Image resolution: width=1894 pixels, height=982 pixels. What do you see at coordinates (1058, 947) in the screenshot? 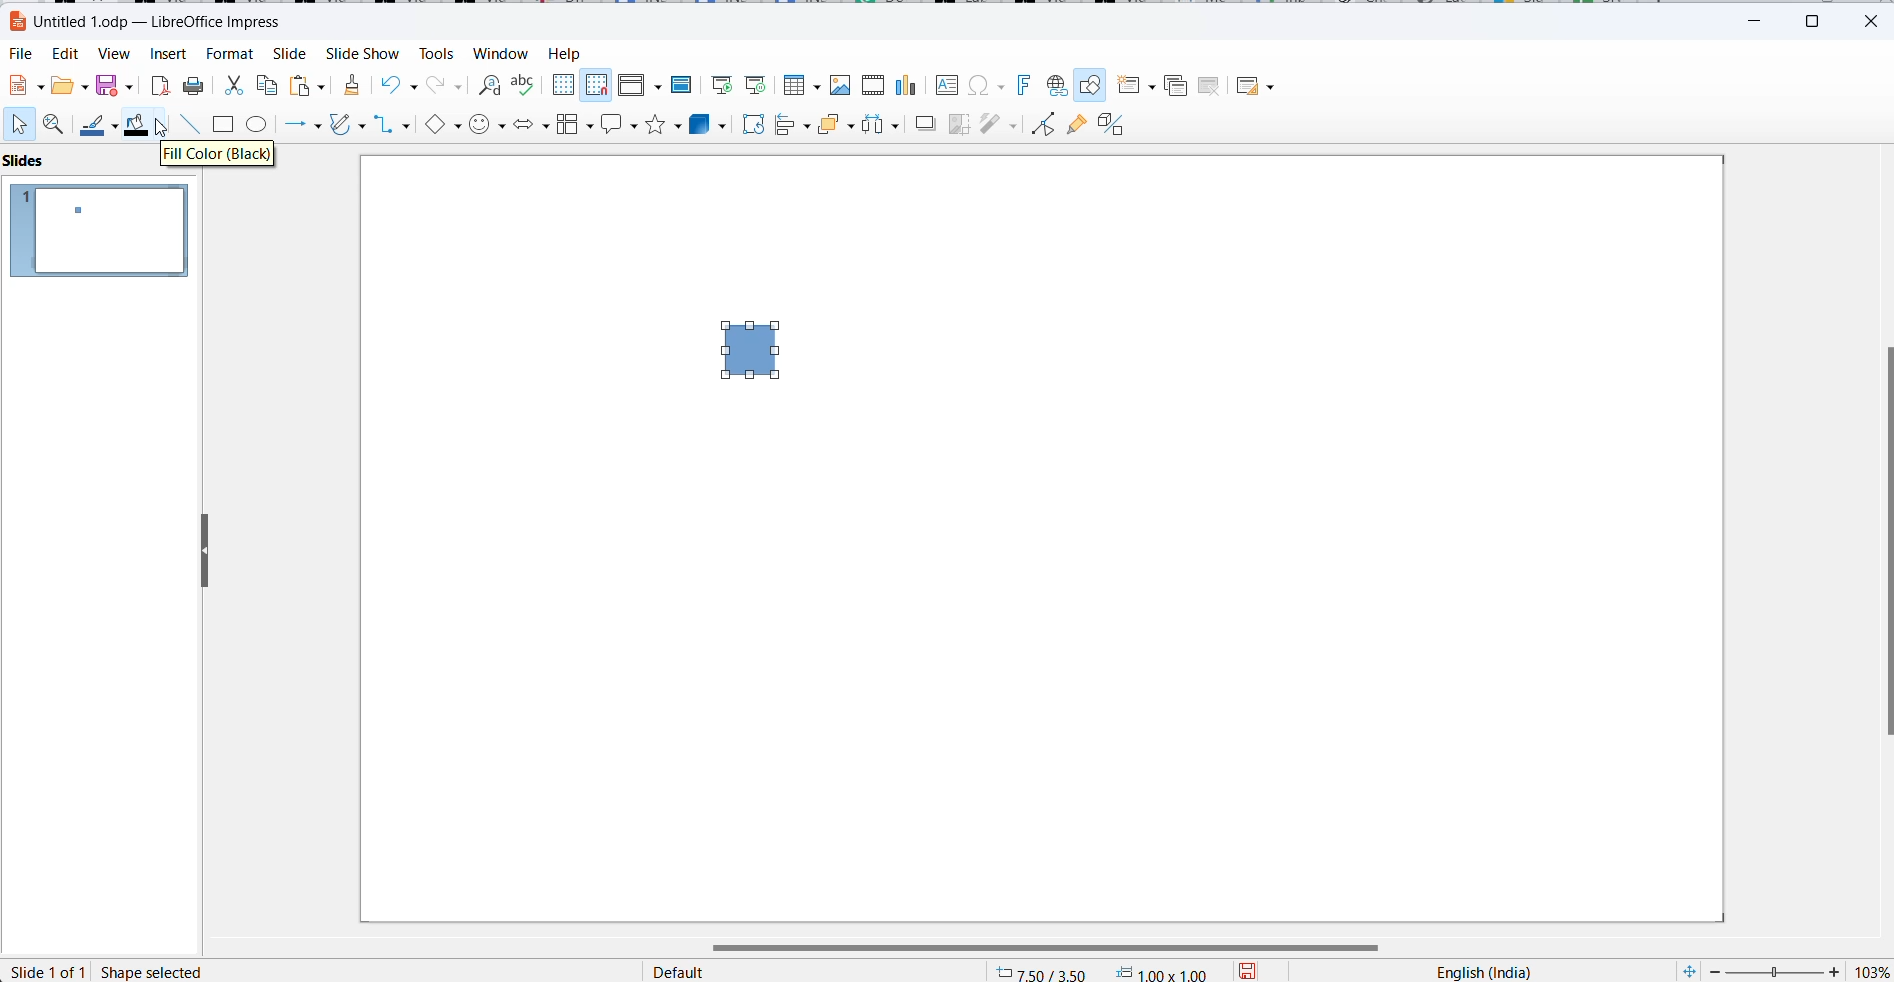
I see `scroll bar ` at bounding box center [1058, 947].